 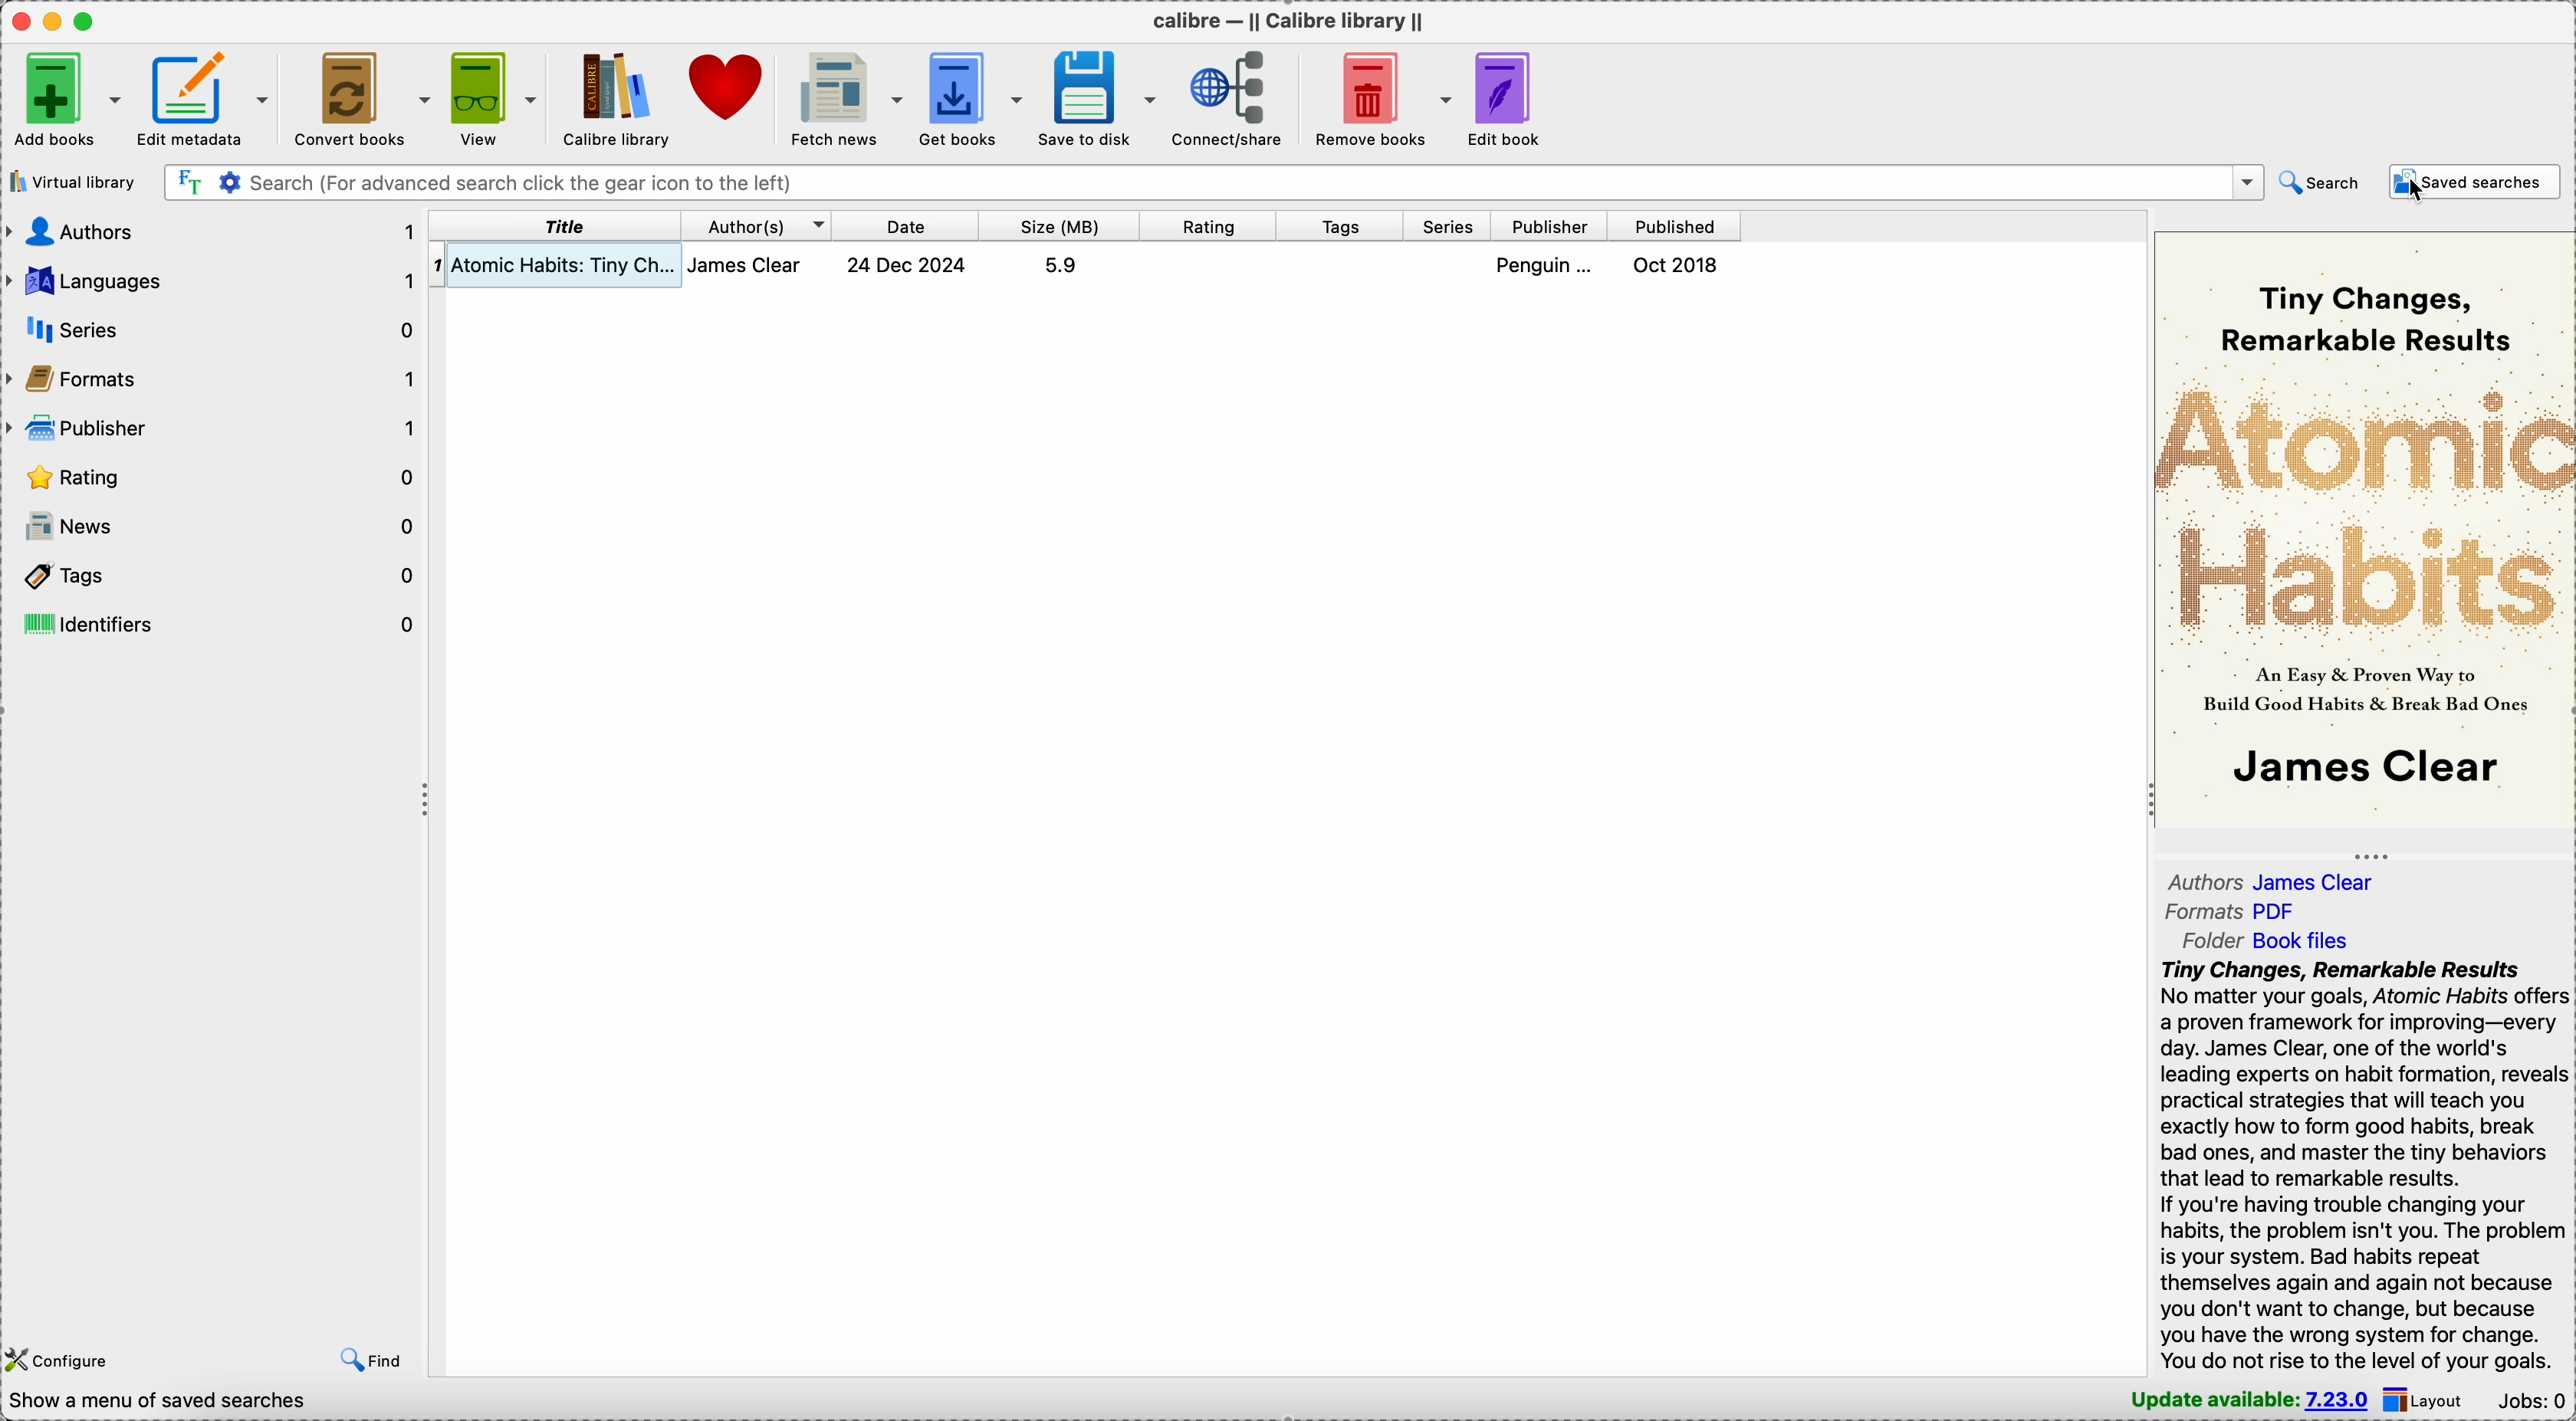 What do you see at coordinates (2232, 914) in the screenshot?
I see `formats PDF` at bounding box center [2232, 914].